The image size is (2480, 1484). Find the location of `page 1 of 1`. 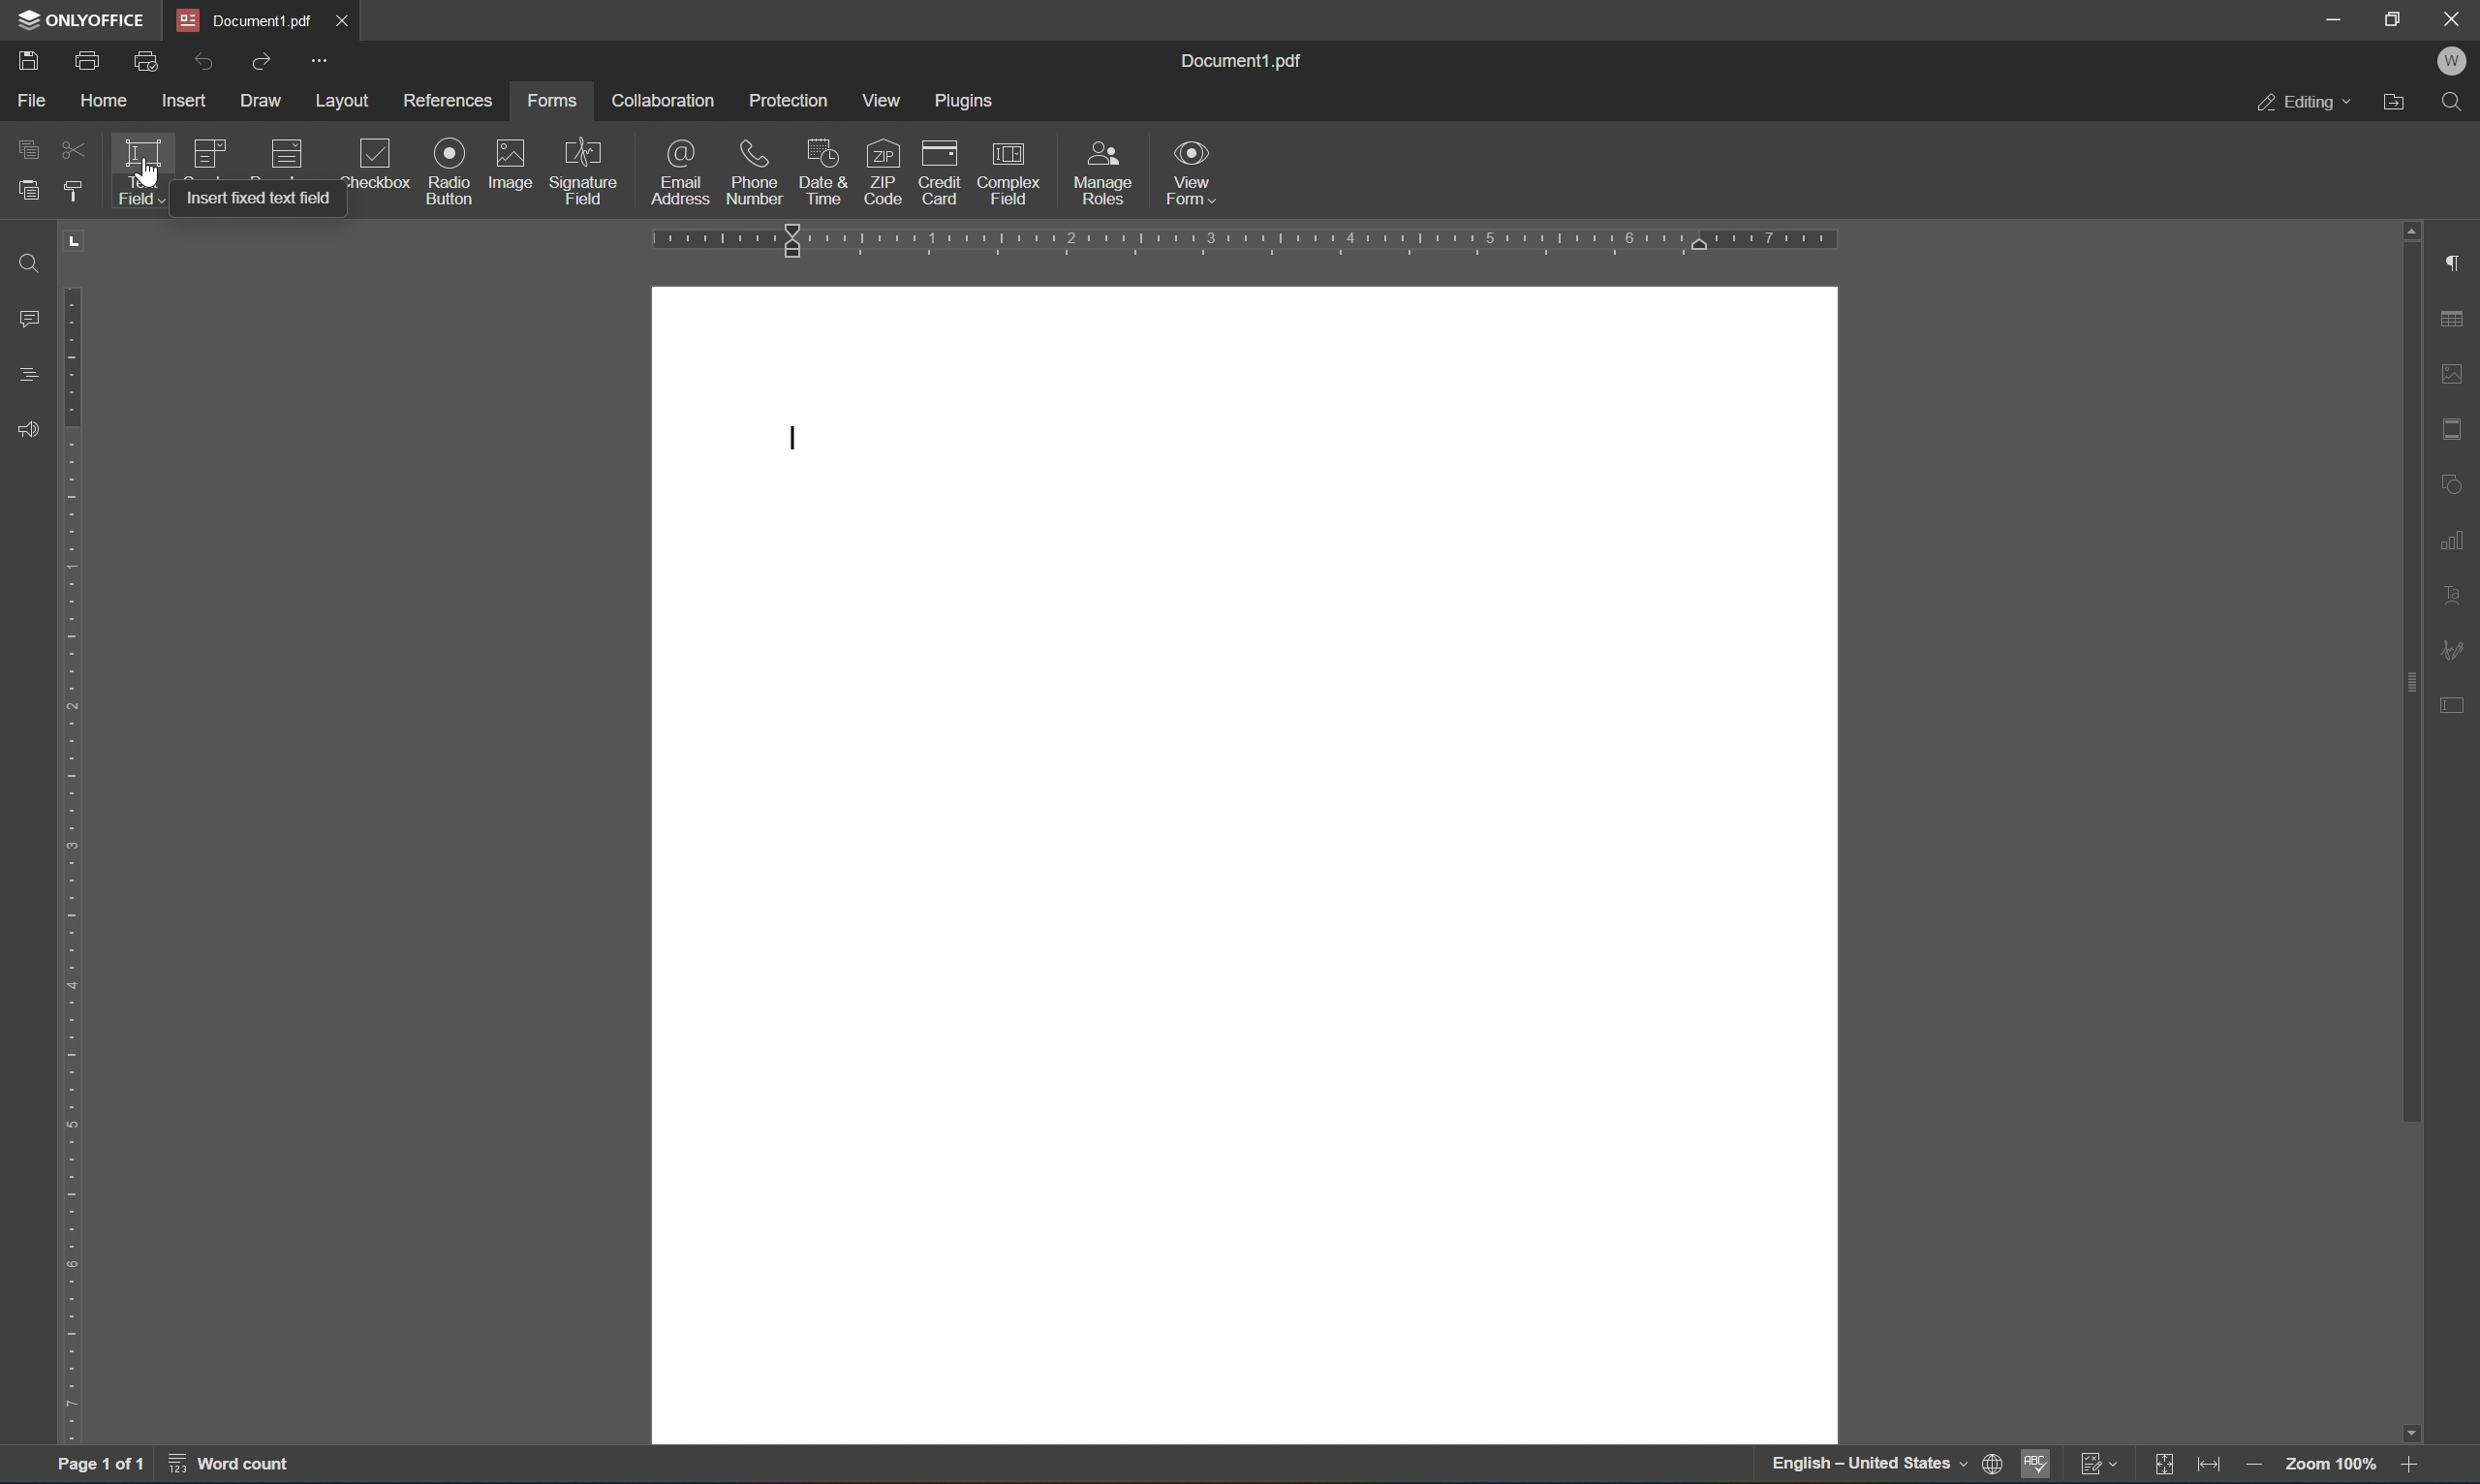

page 1 of 1 is located at coordinates (93, 1465).